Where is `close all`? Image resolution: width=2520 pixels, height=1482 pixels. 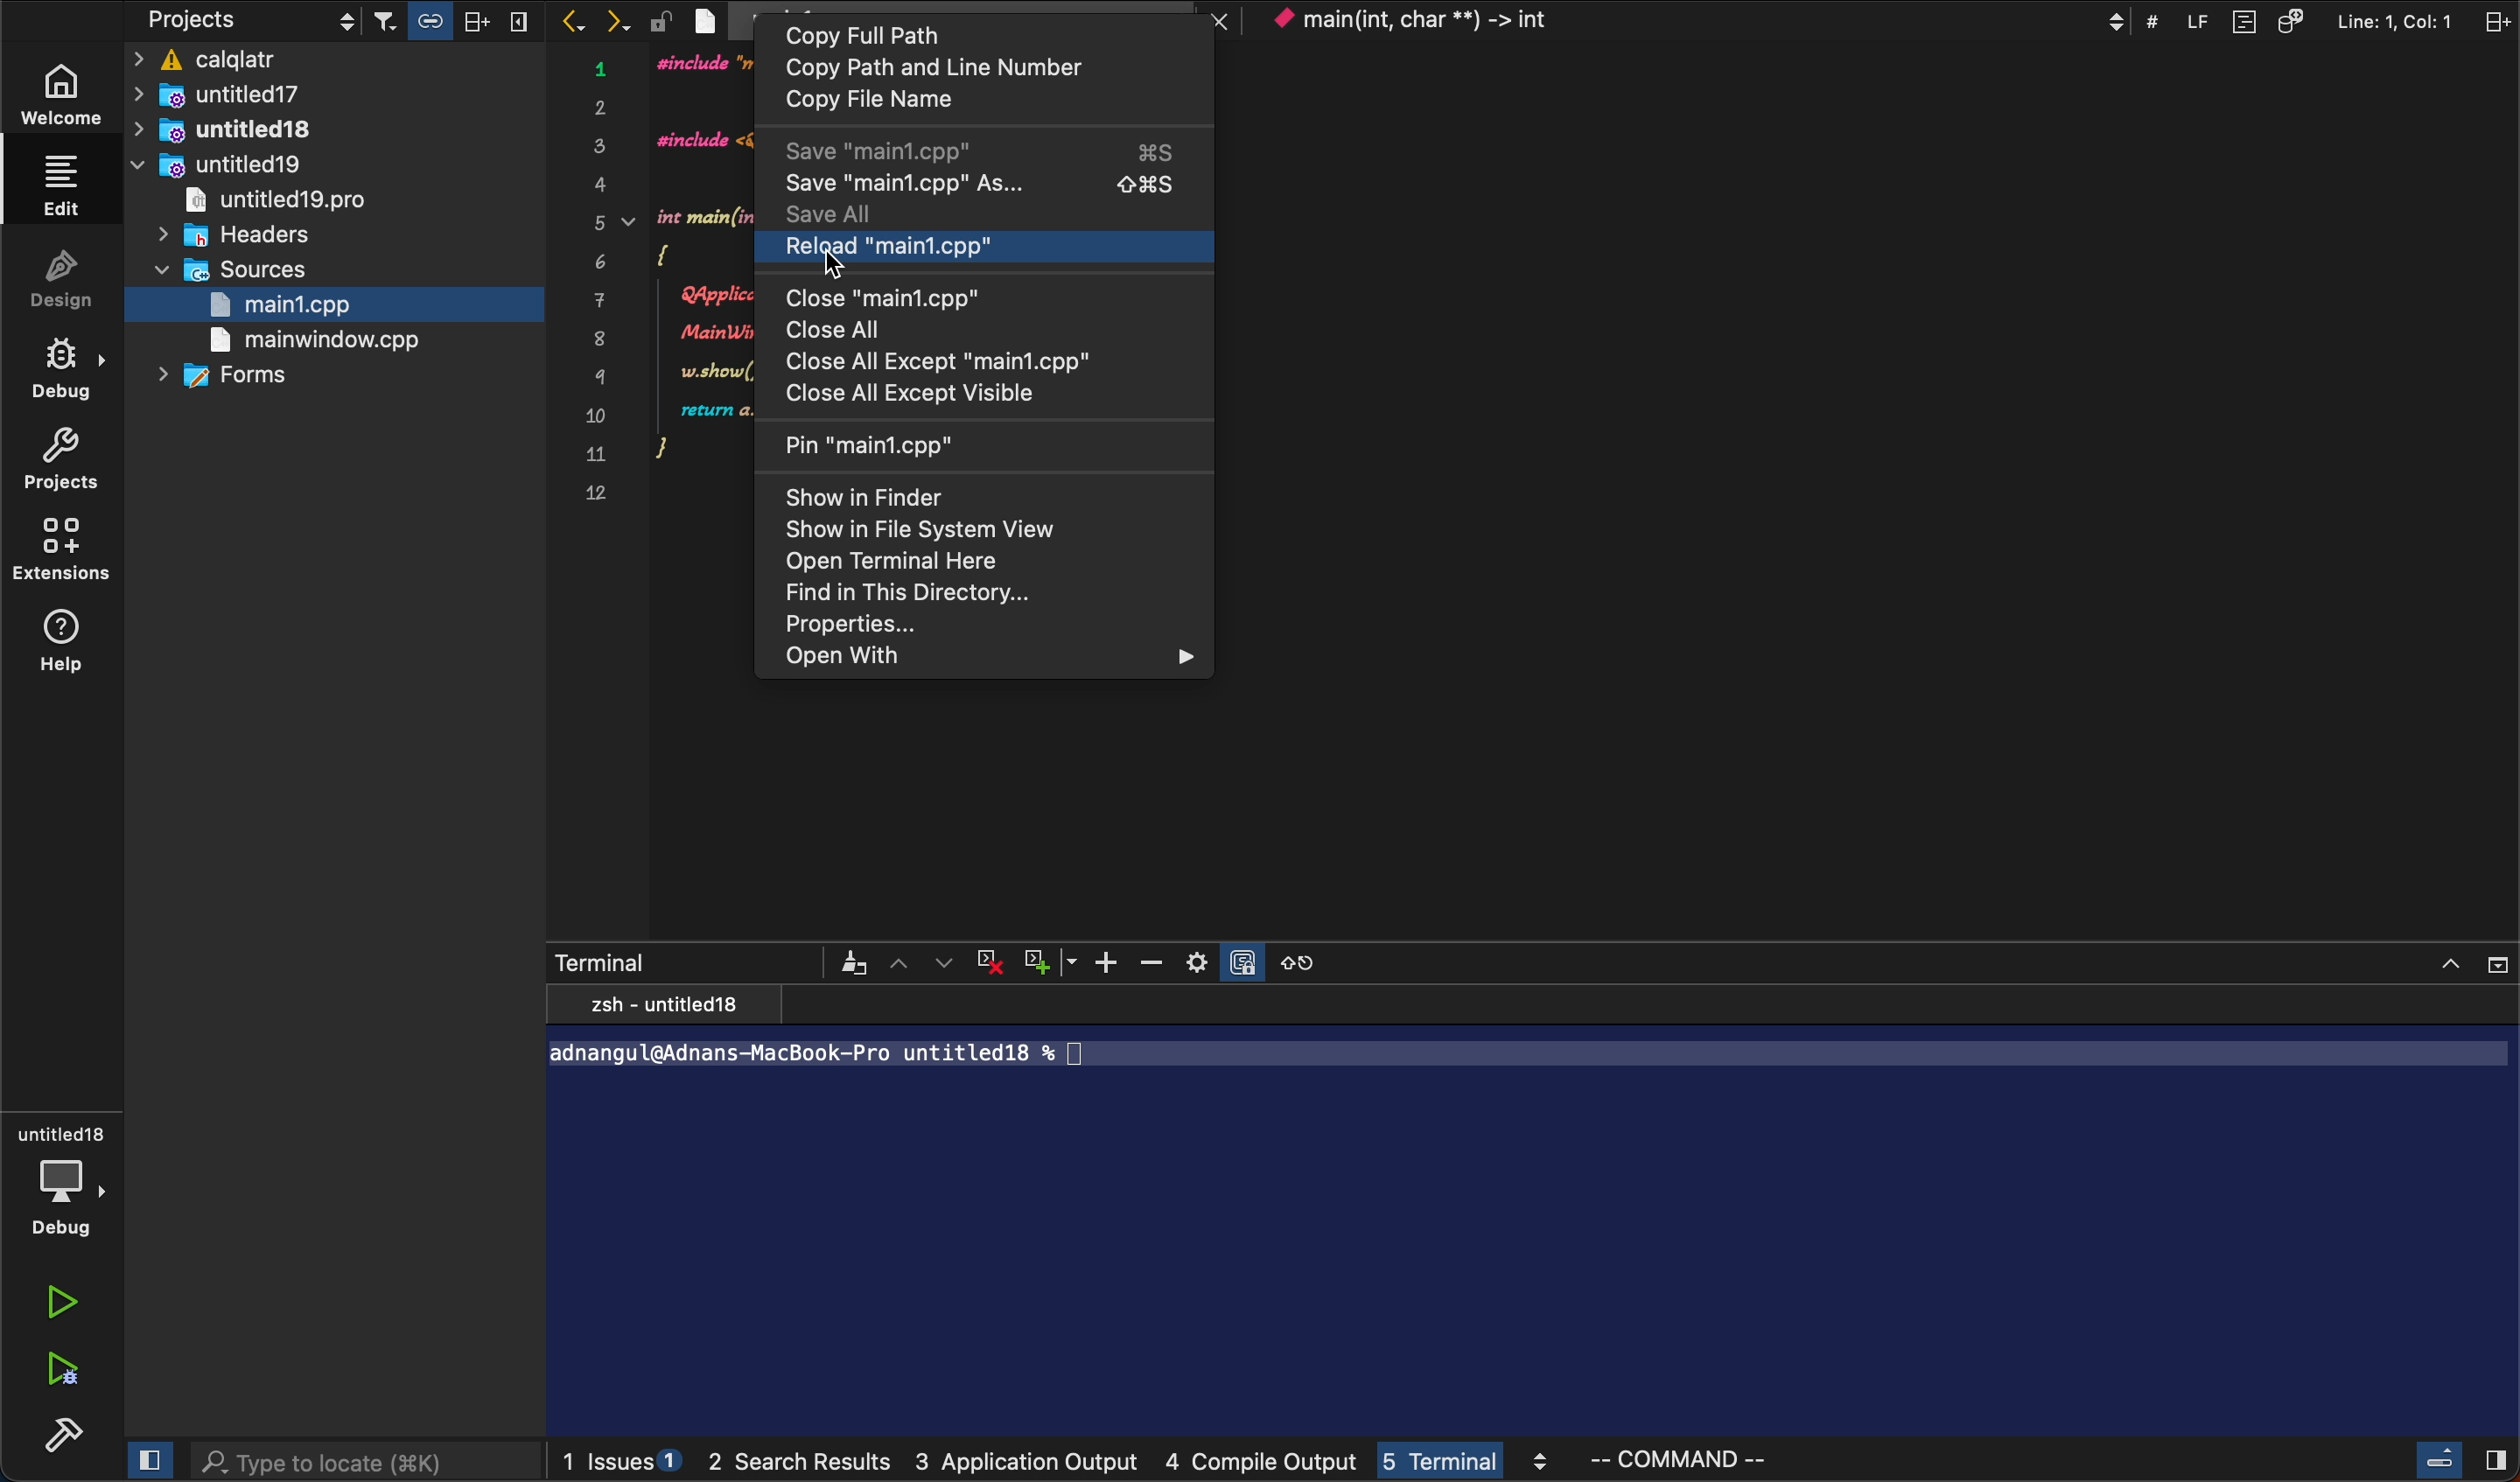 close all is located at coordinates (861, 328).